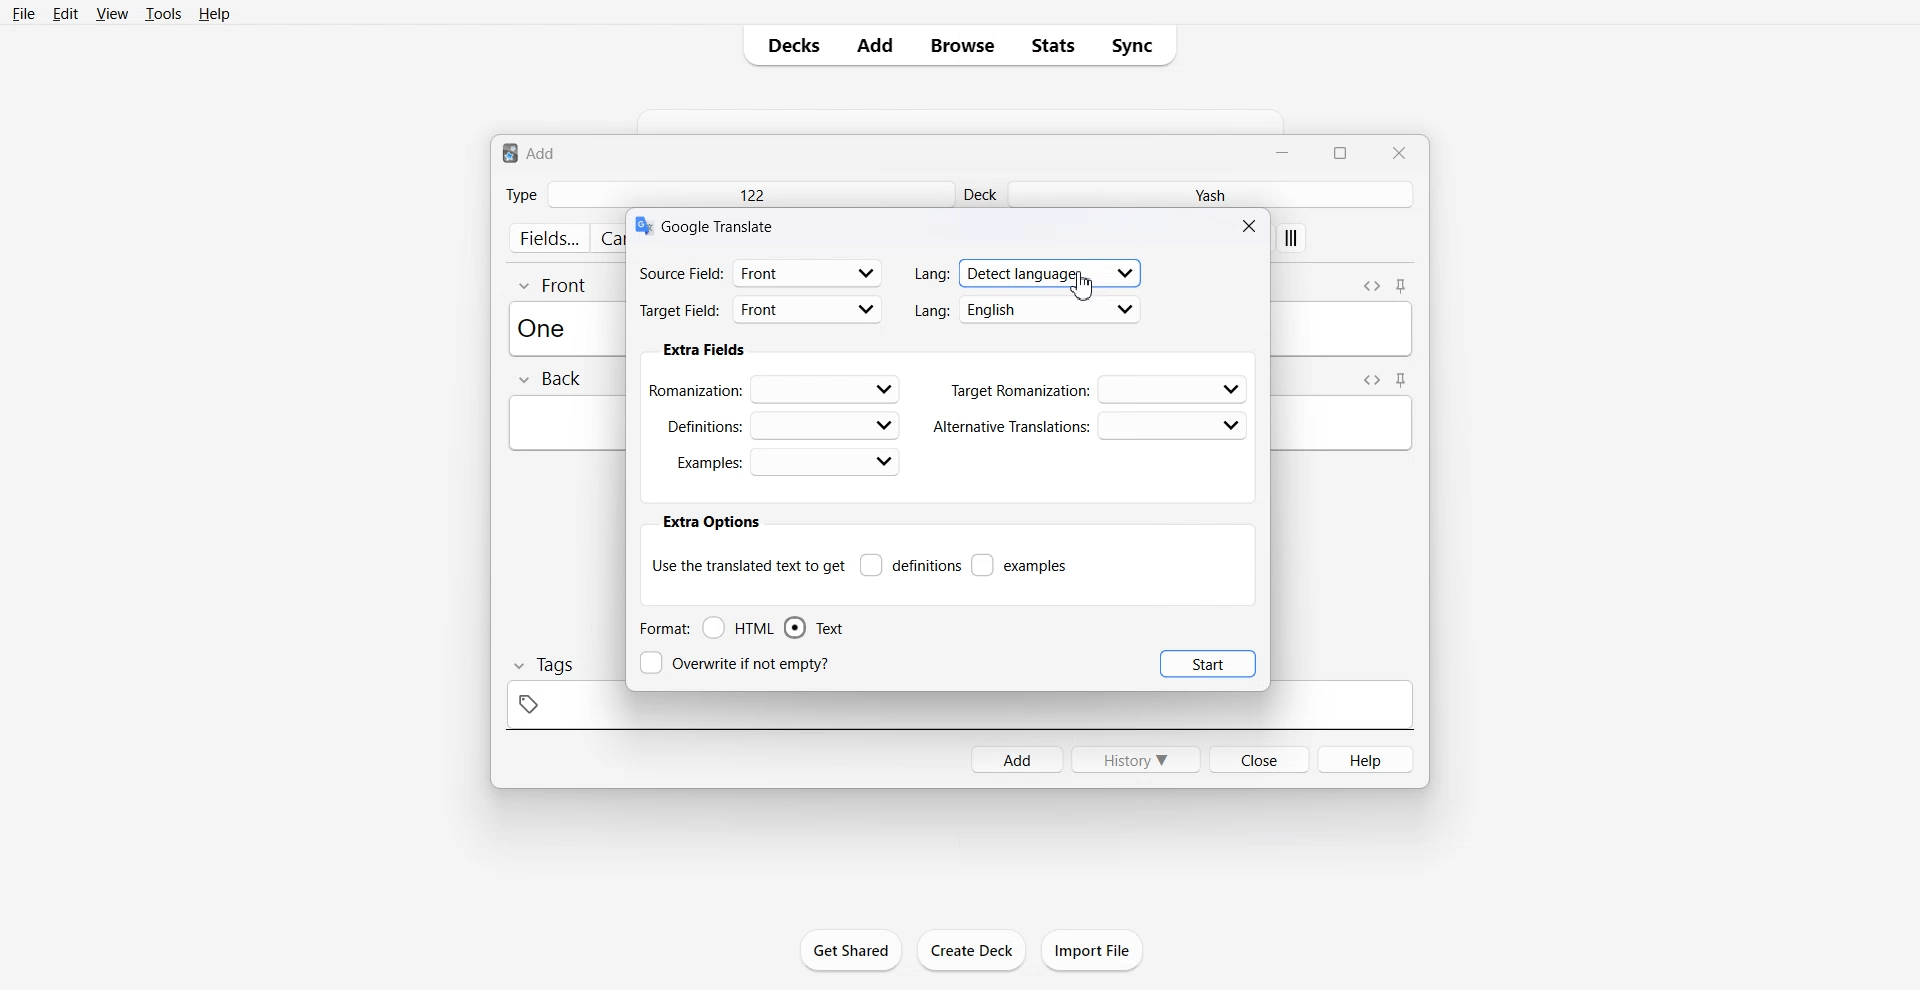  I want to click on 122, so click(750, 194).